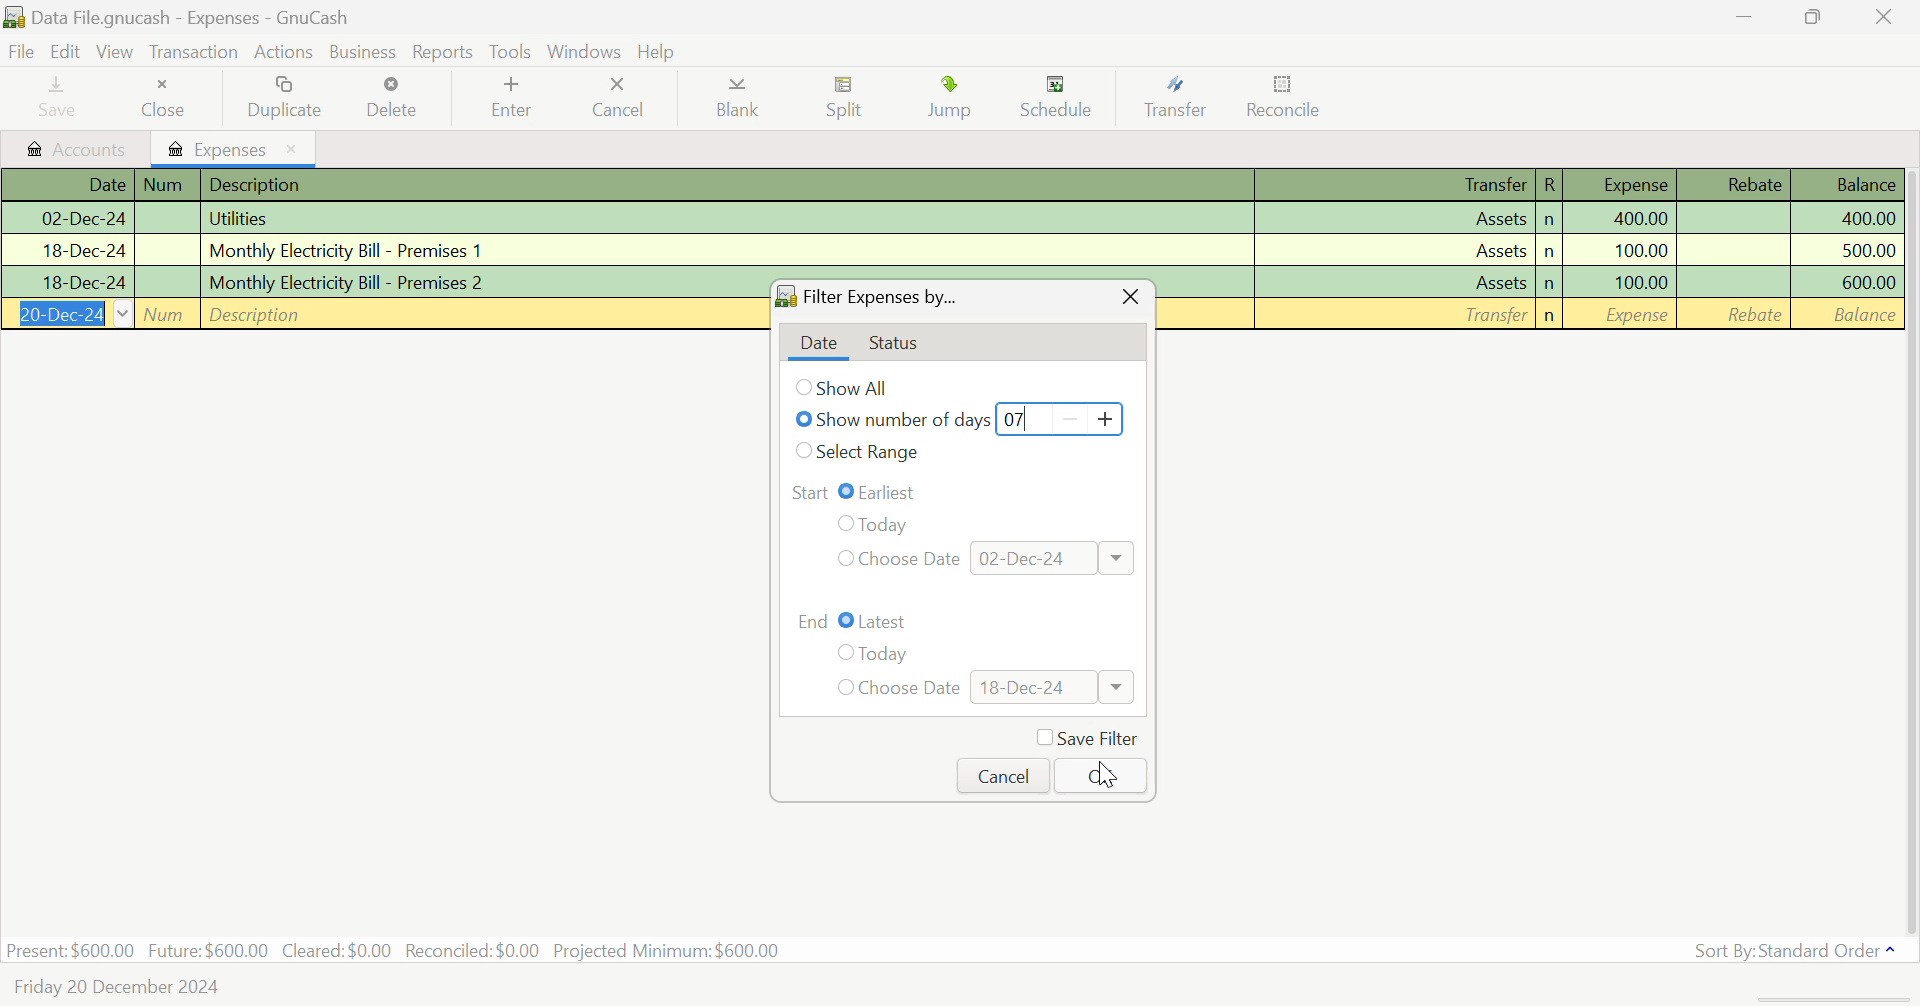 The image size is (1920, 1006). I want to click on Reconciled, so click(473, 951).